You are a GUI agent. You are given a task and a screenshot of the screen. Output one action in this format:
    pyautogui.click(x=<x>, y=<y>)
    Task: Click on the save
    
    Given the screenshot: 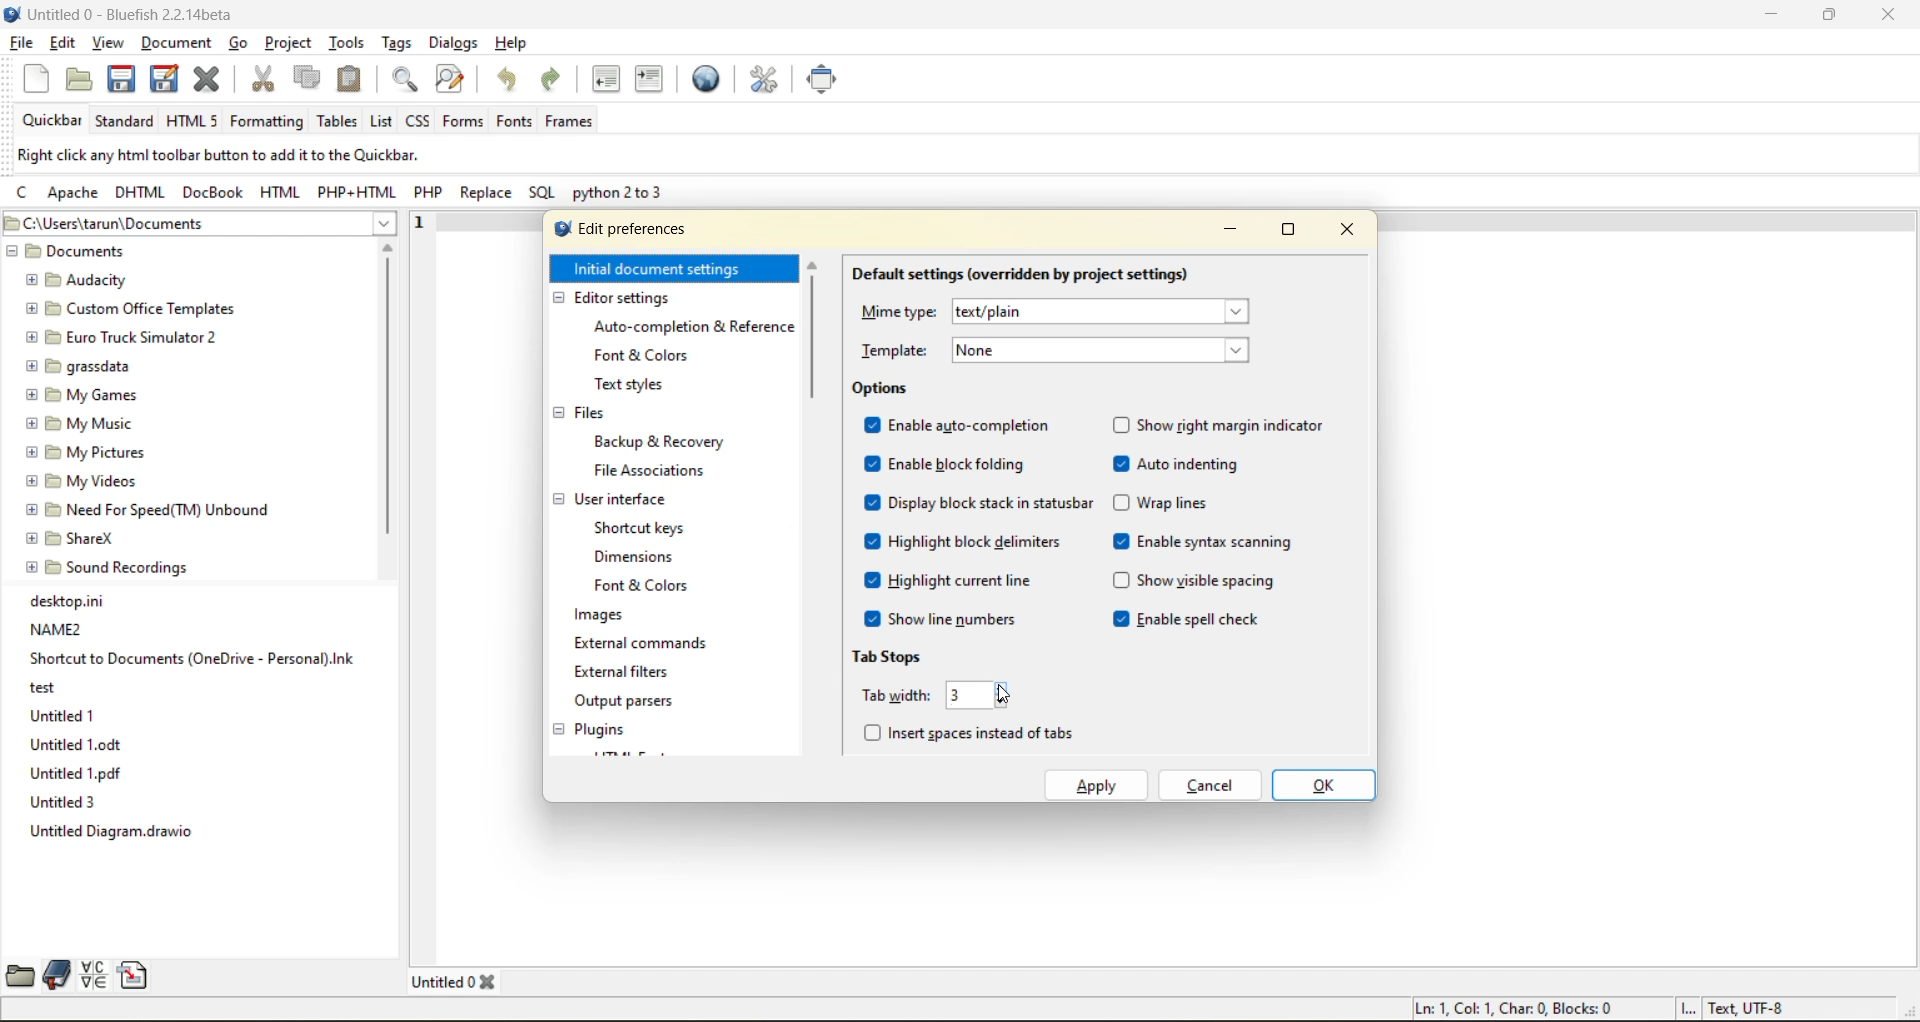 What is the action you would take?
    pyautogui.click(x=117, y=79)
    